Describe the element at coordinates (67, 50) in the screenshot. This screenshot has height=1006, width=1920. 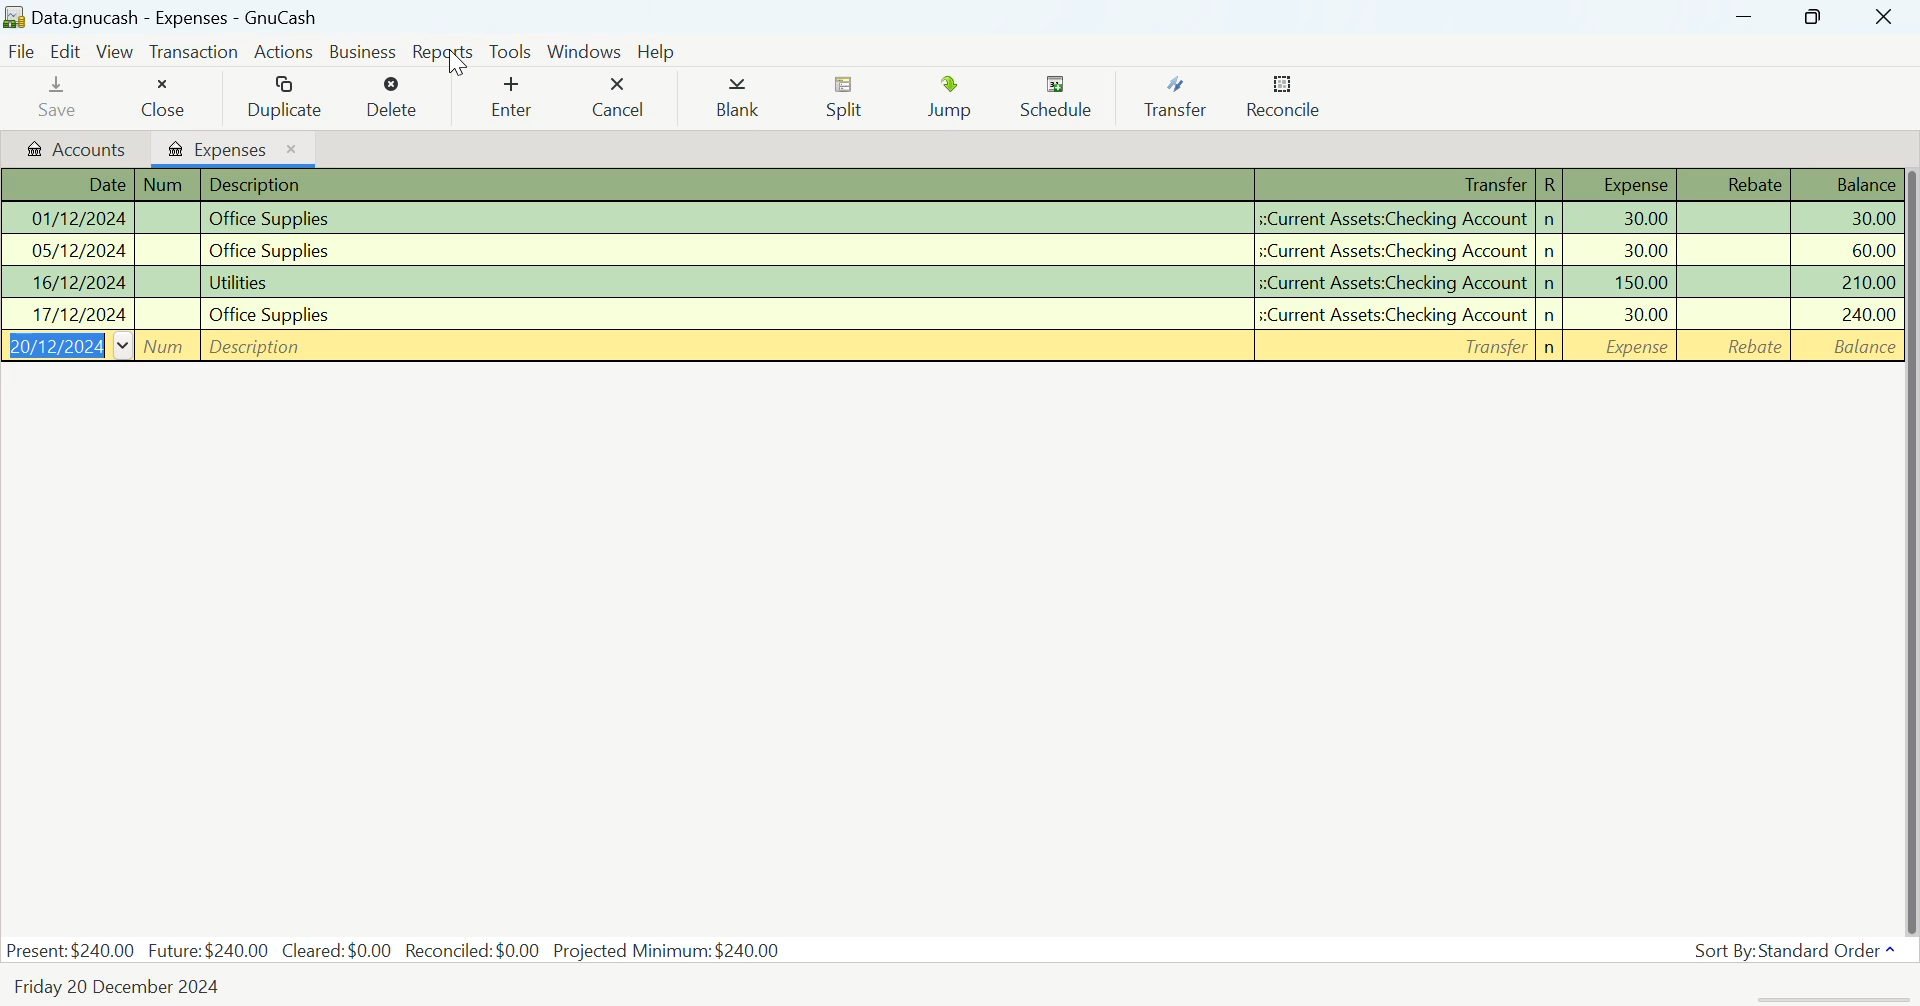
I see `Edit` at that location.